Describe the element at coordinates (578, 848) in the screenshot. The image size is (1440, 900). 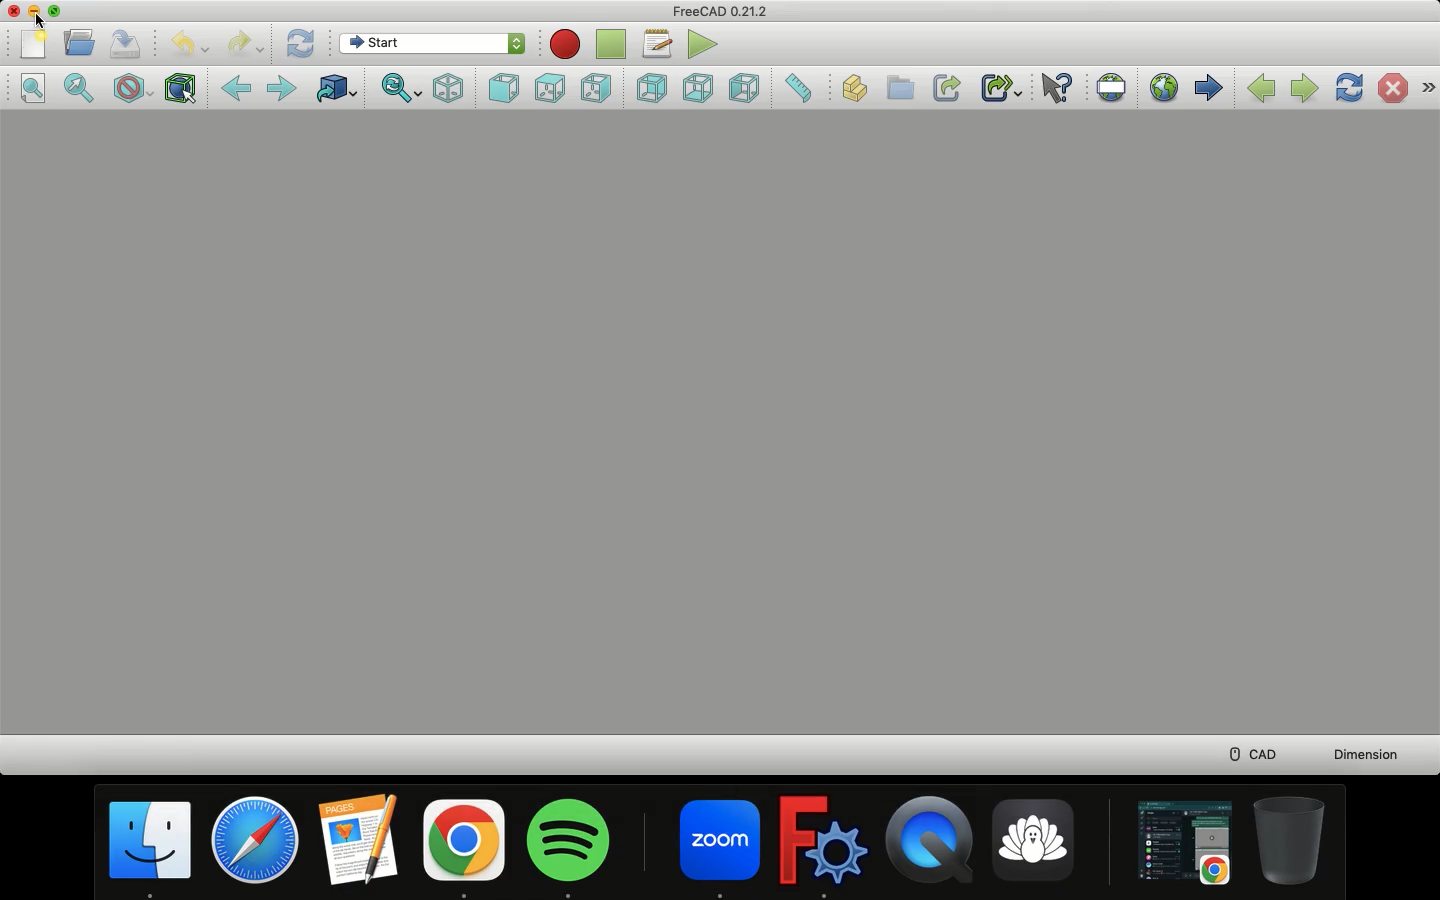
I see `Spotify` at that location.